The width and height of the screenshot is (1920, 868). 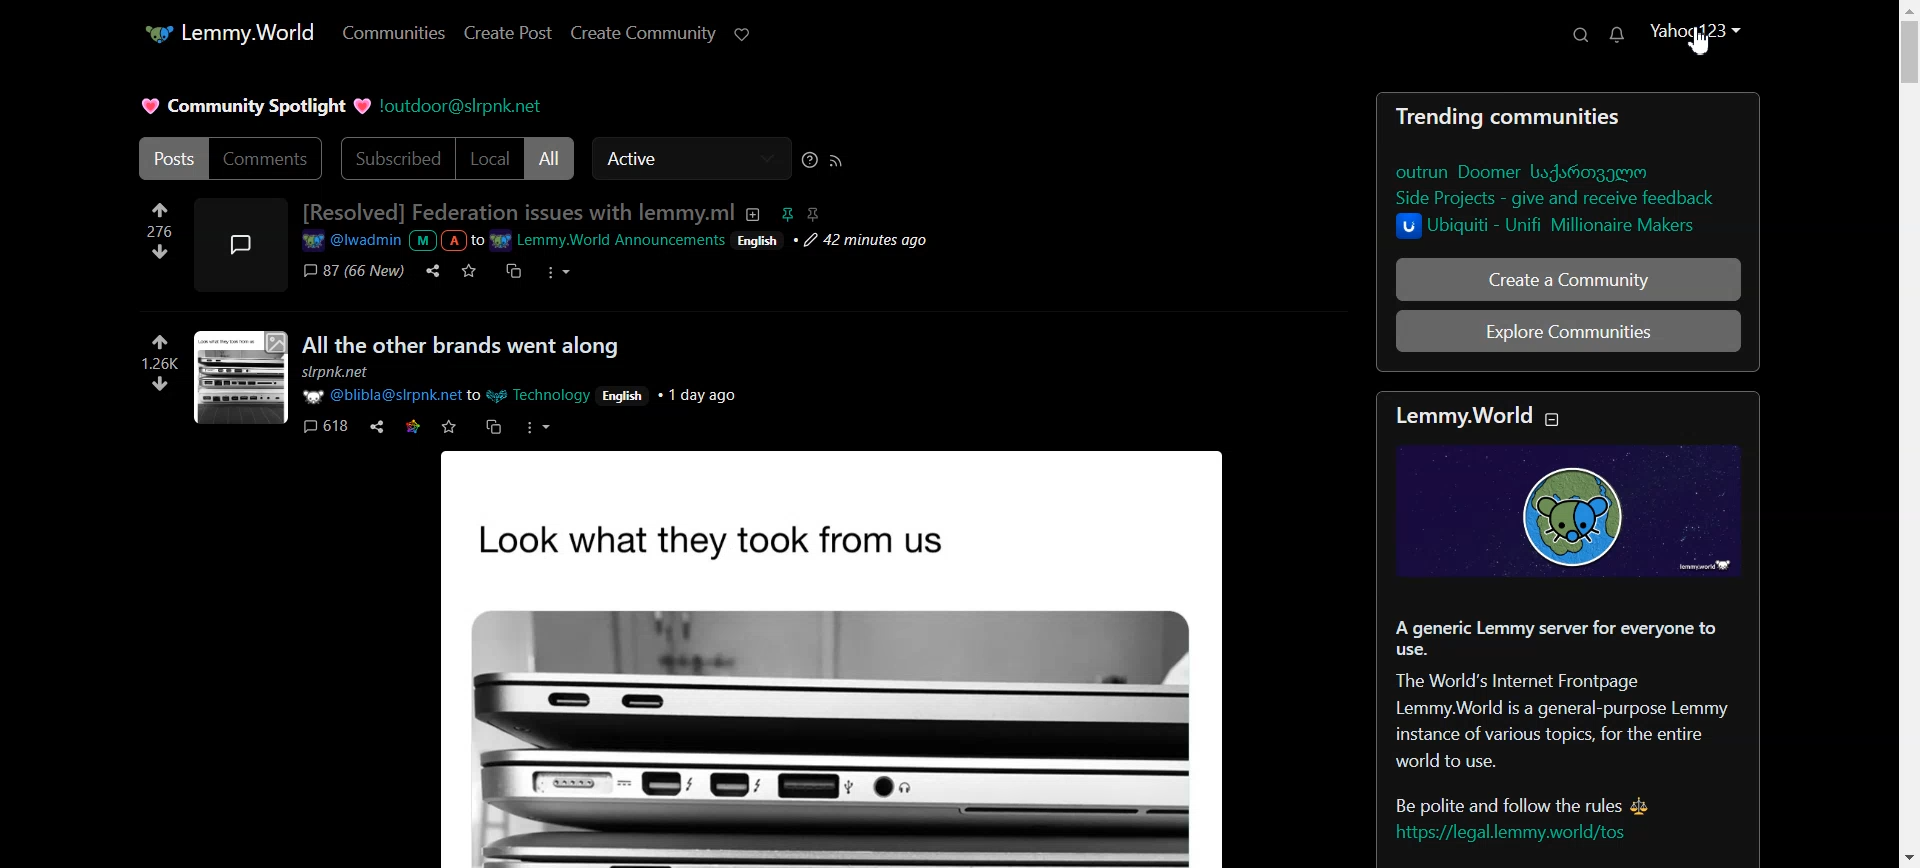 What do you see at coordinates (432, 271) in the screenshot?
I see `Share` at bounding box center [432, 271].